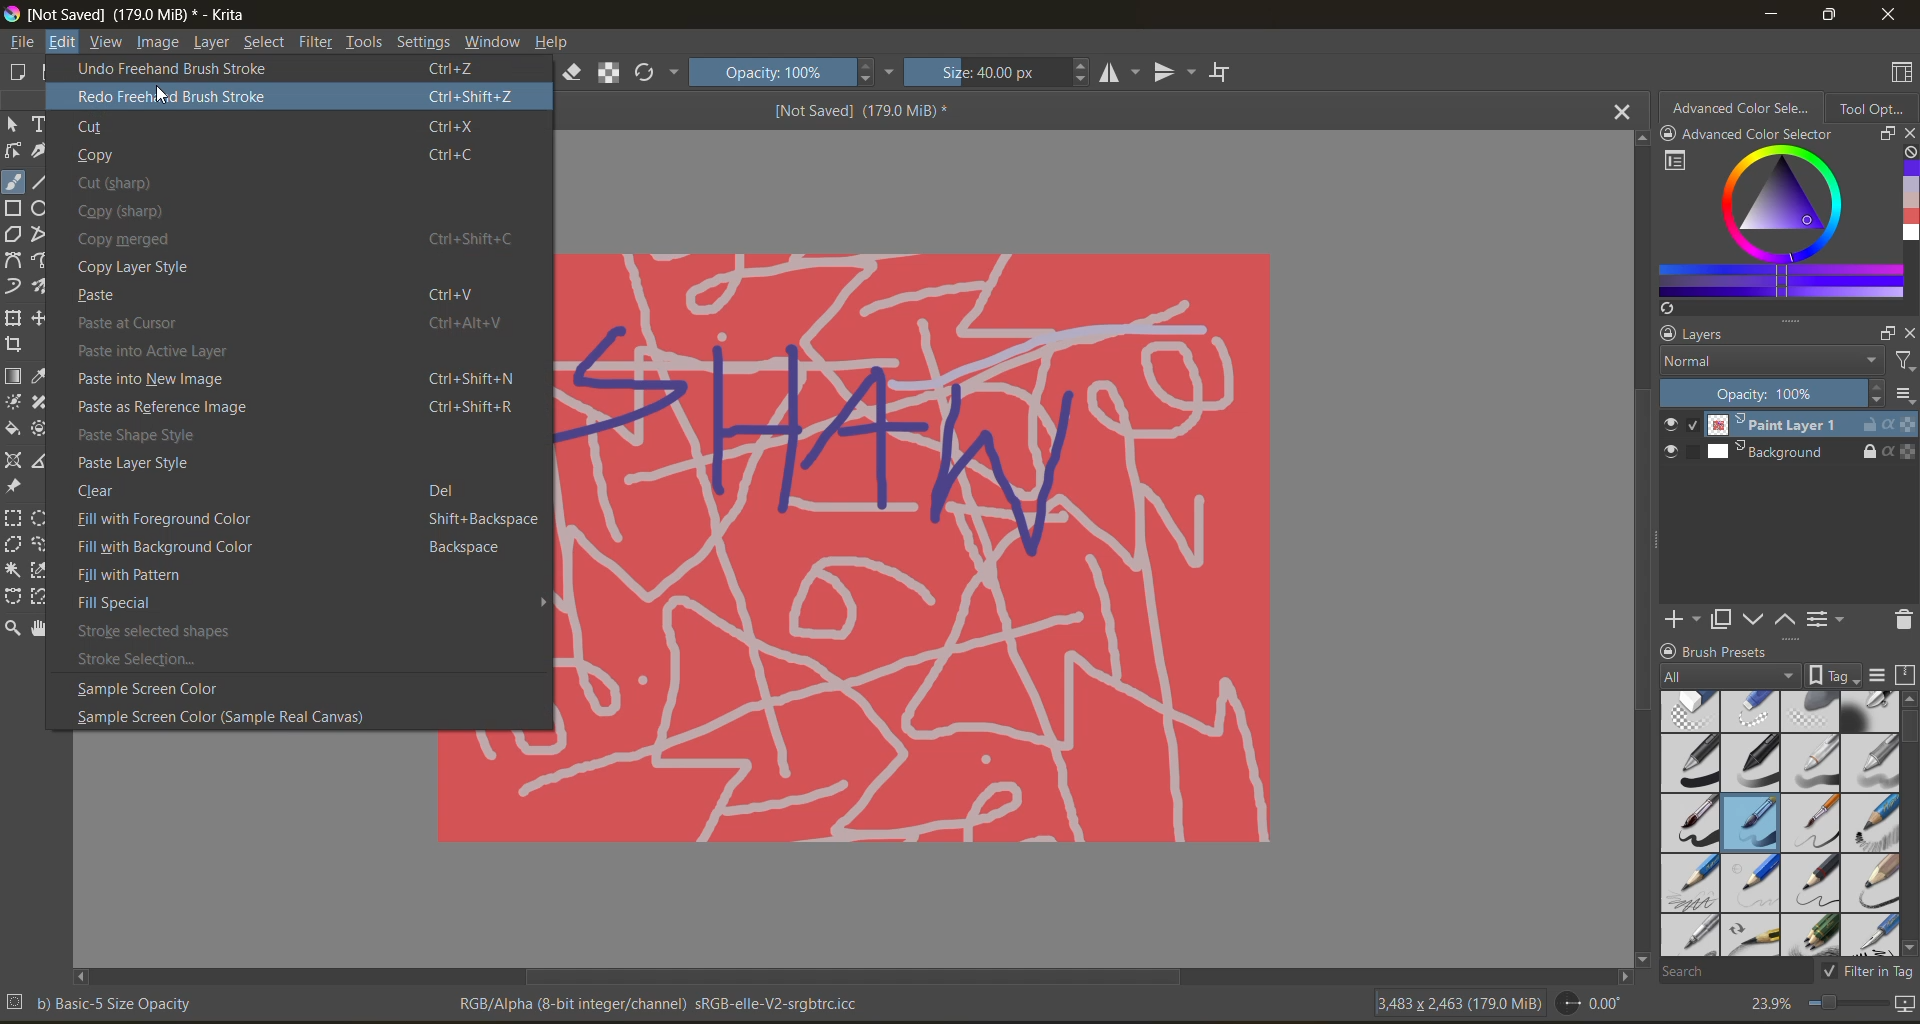 Image resolution: width=1920 pixels, height=1024 pixels. Describe the element at coordinates (43, 518) in the screenshot. I see `elliptical selection tool` at that location.